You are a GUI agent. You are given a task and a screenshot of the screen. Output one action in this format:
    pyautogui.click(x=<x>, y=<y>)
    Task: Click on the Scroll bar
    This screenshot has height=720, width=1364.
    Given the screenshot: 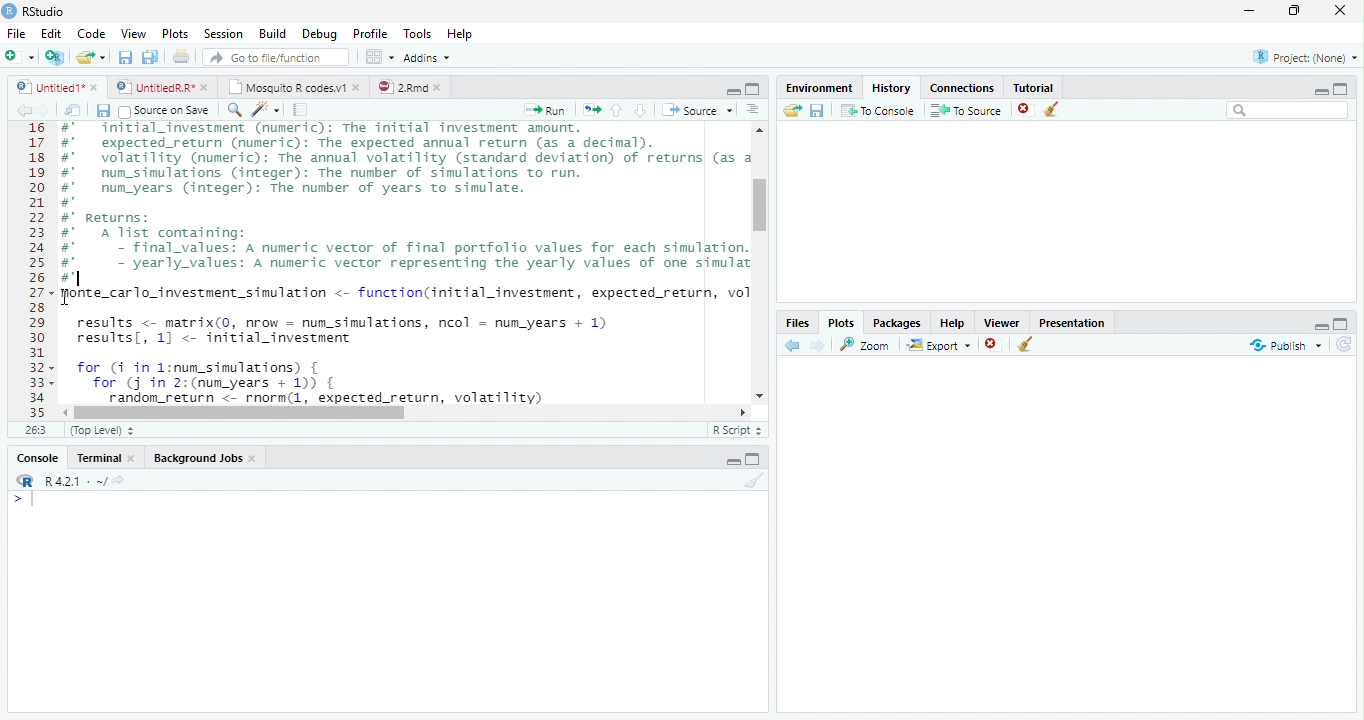 What is the action you would take?
    pyautogui.click(x=244, y=412)
    